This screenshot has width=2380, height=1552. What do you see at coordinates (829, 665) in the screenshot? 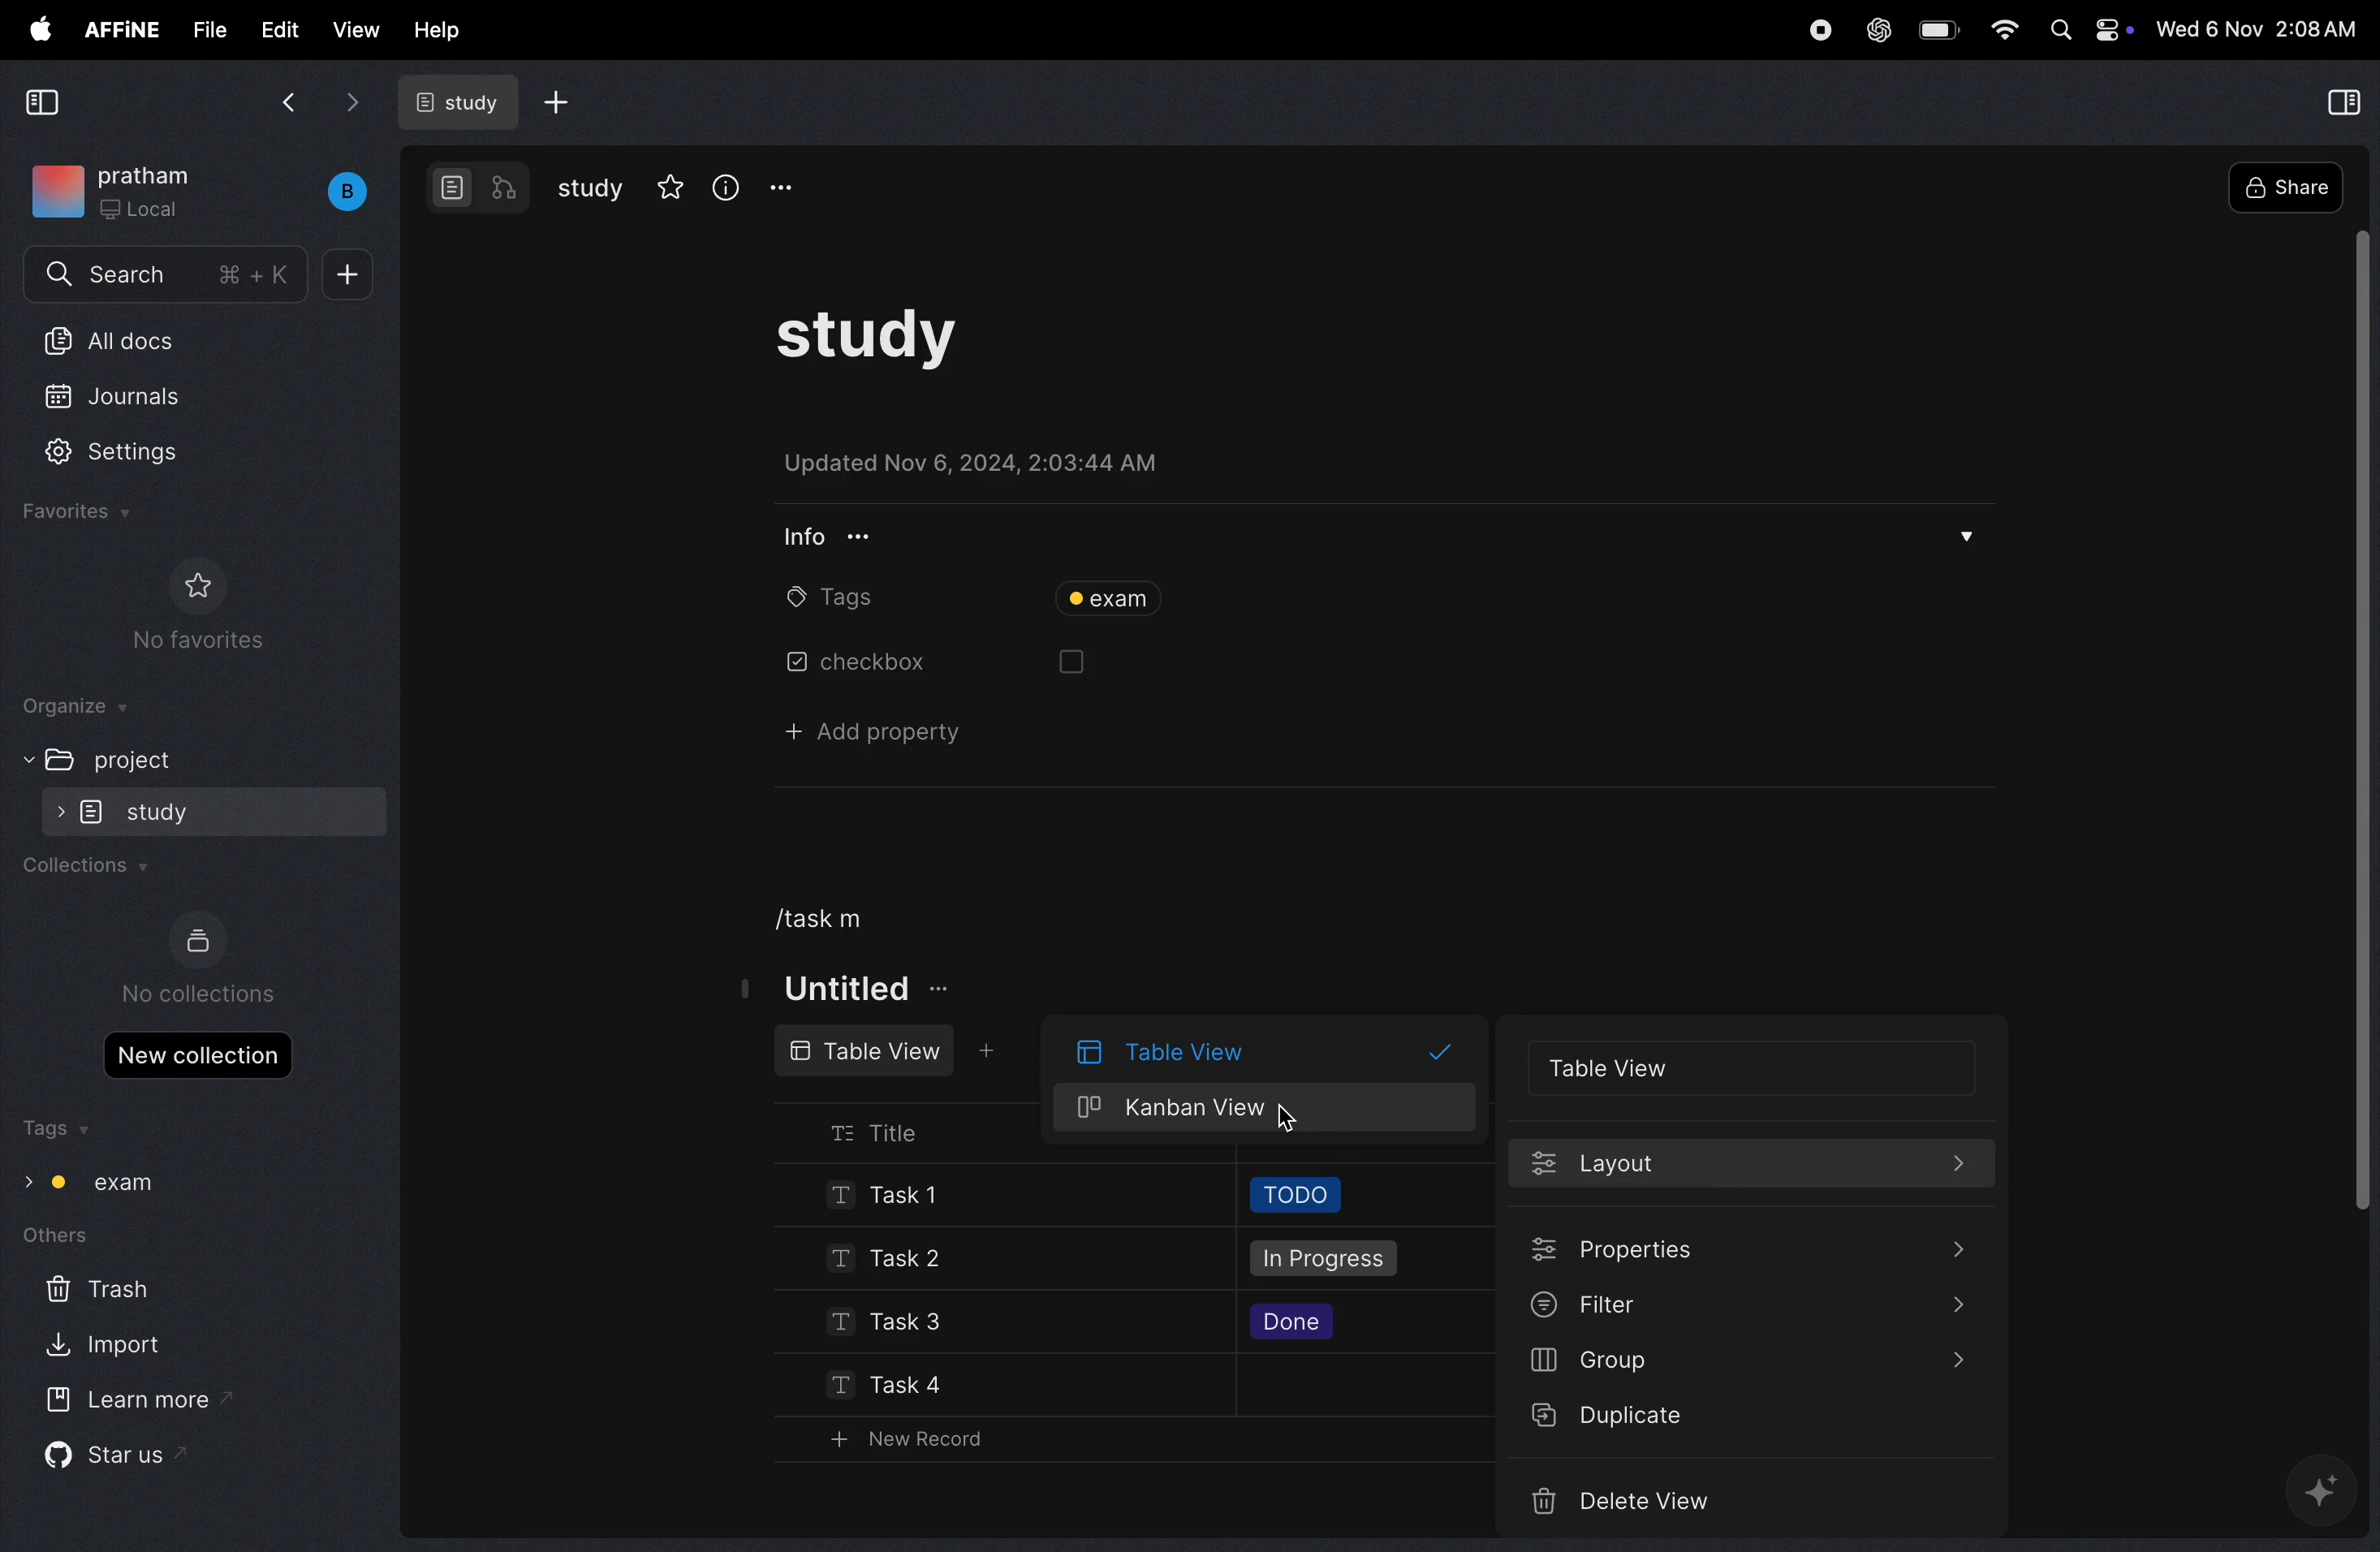
I see `chechbox` at bounding box center [829, 665].